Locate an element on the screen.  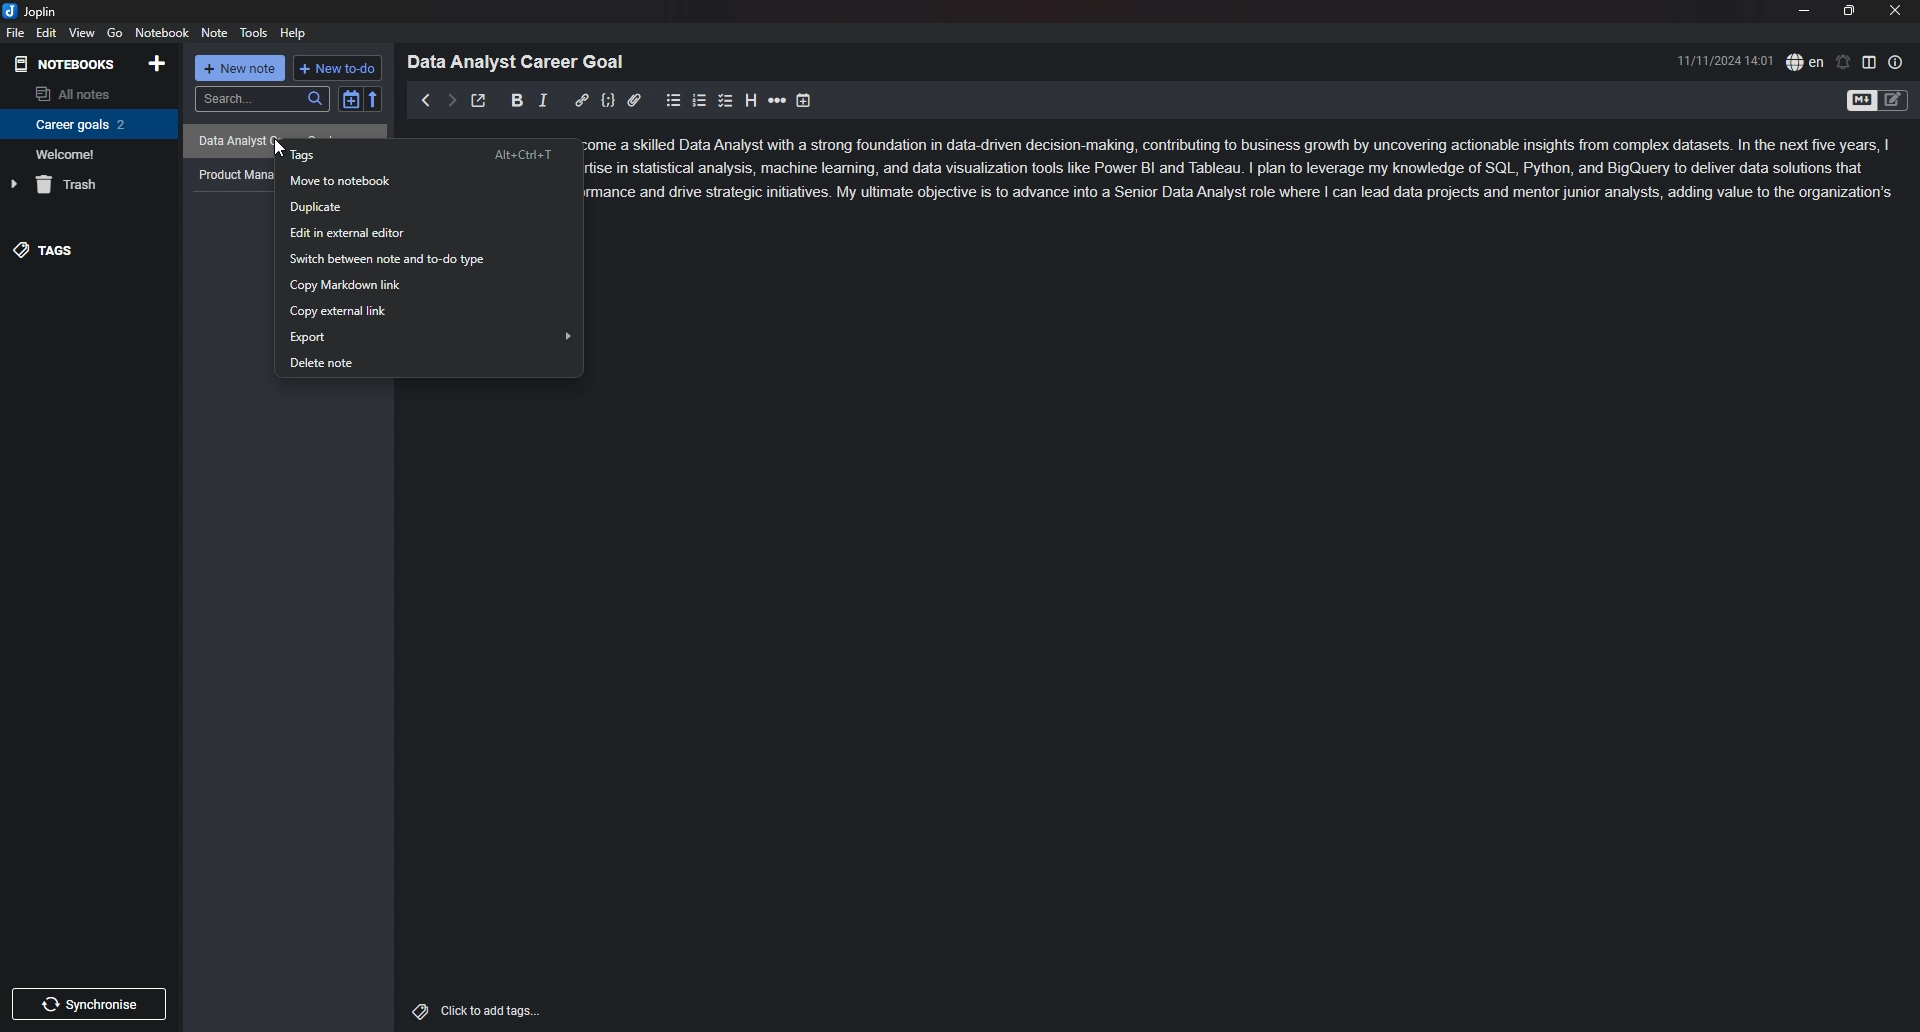
next is located at coordinates (451, 101).